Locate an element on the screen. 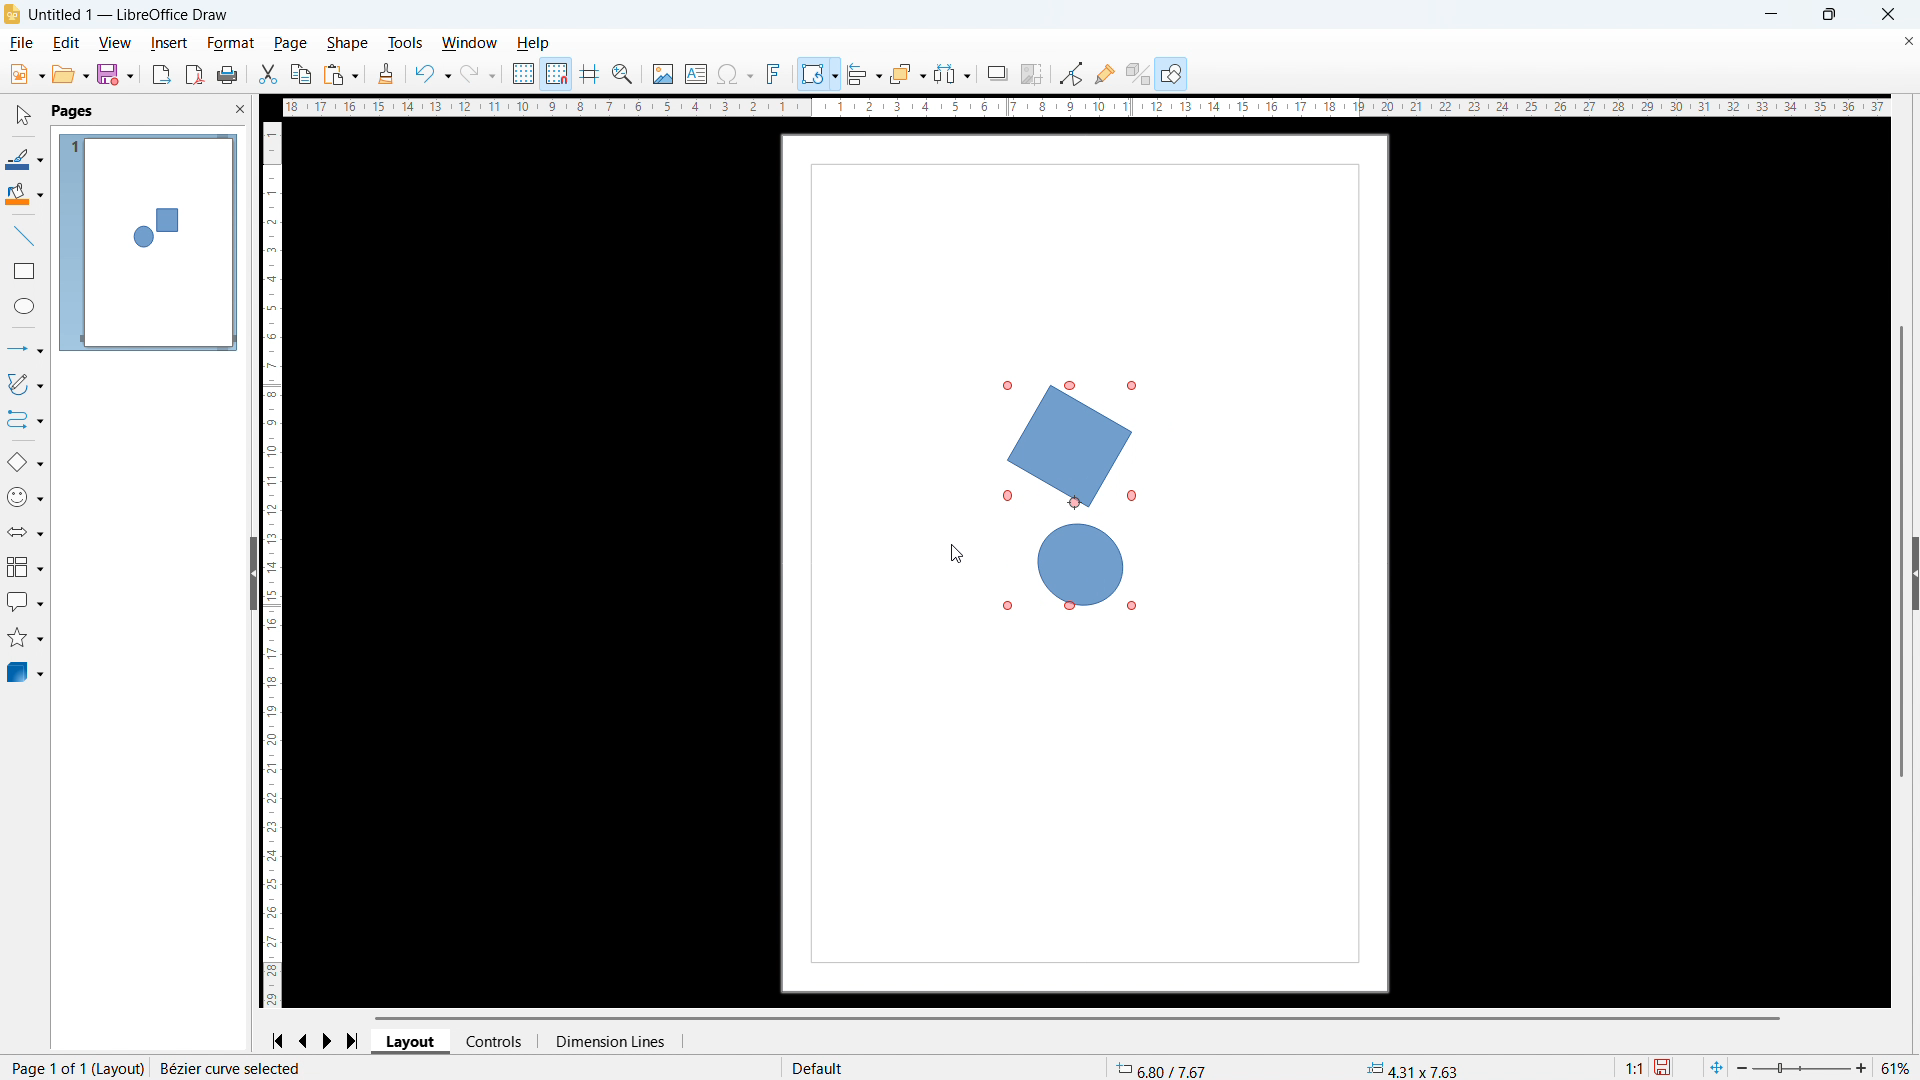  Object rotated 60 degrees  is located at coordinates (1076, 496).